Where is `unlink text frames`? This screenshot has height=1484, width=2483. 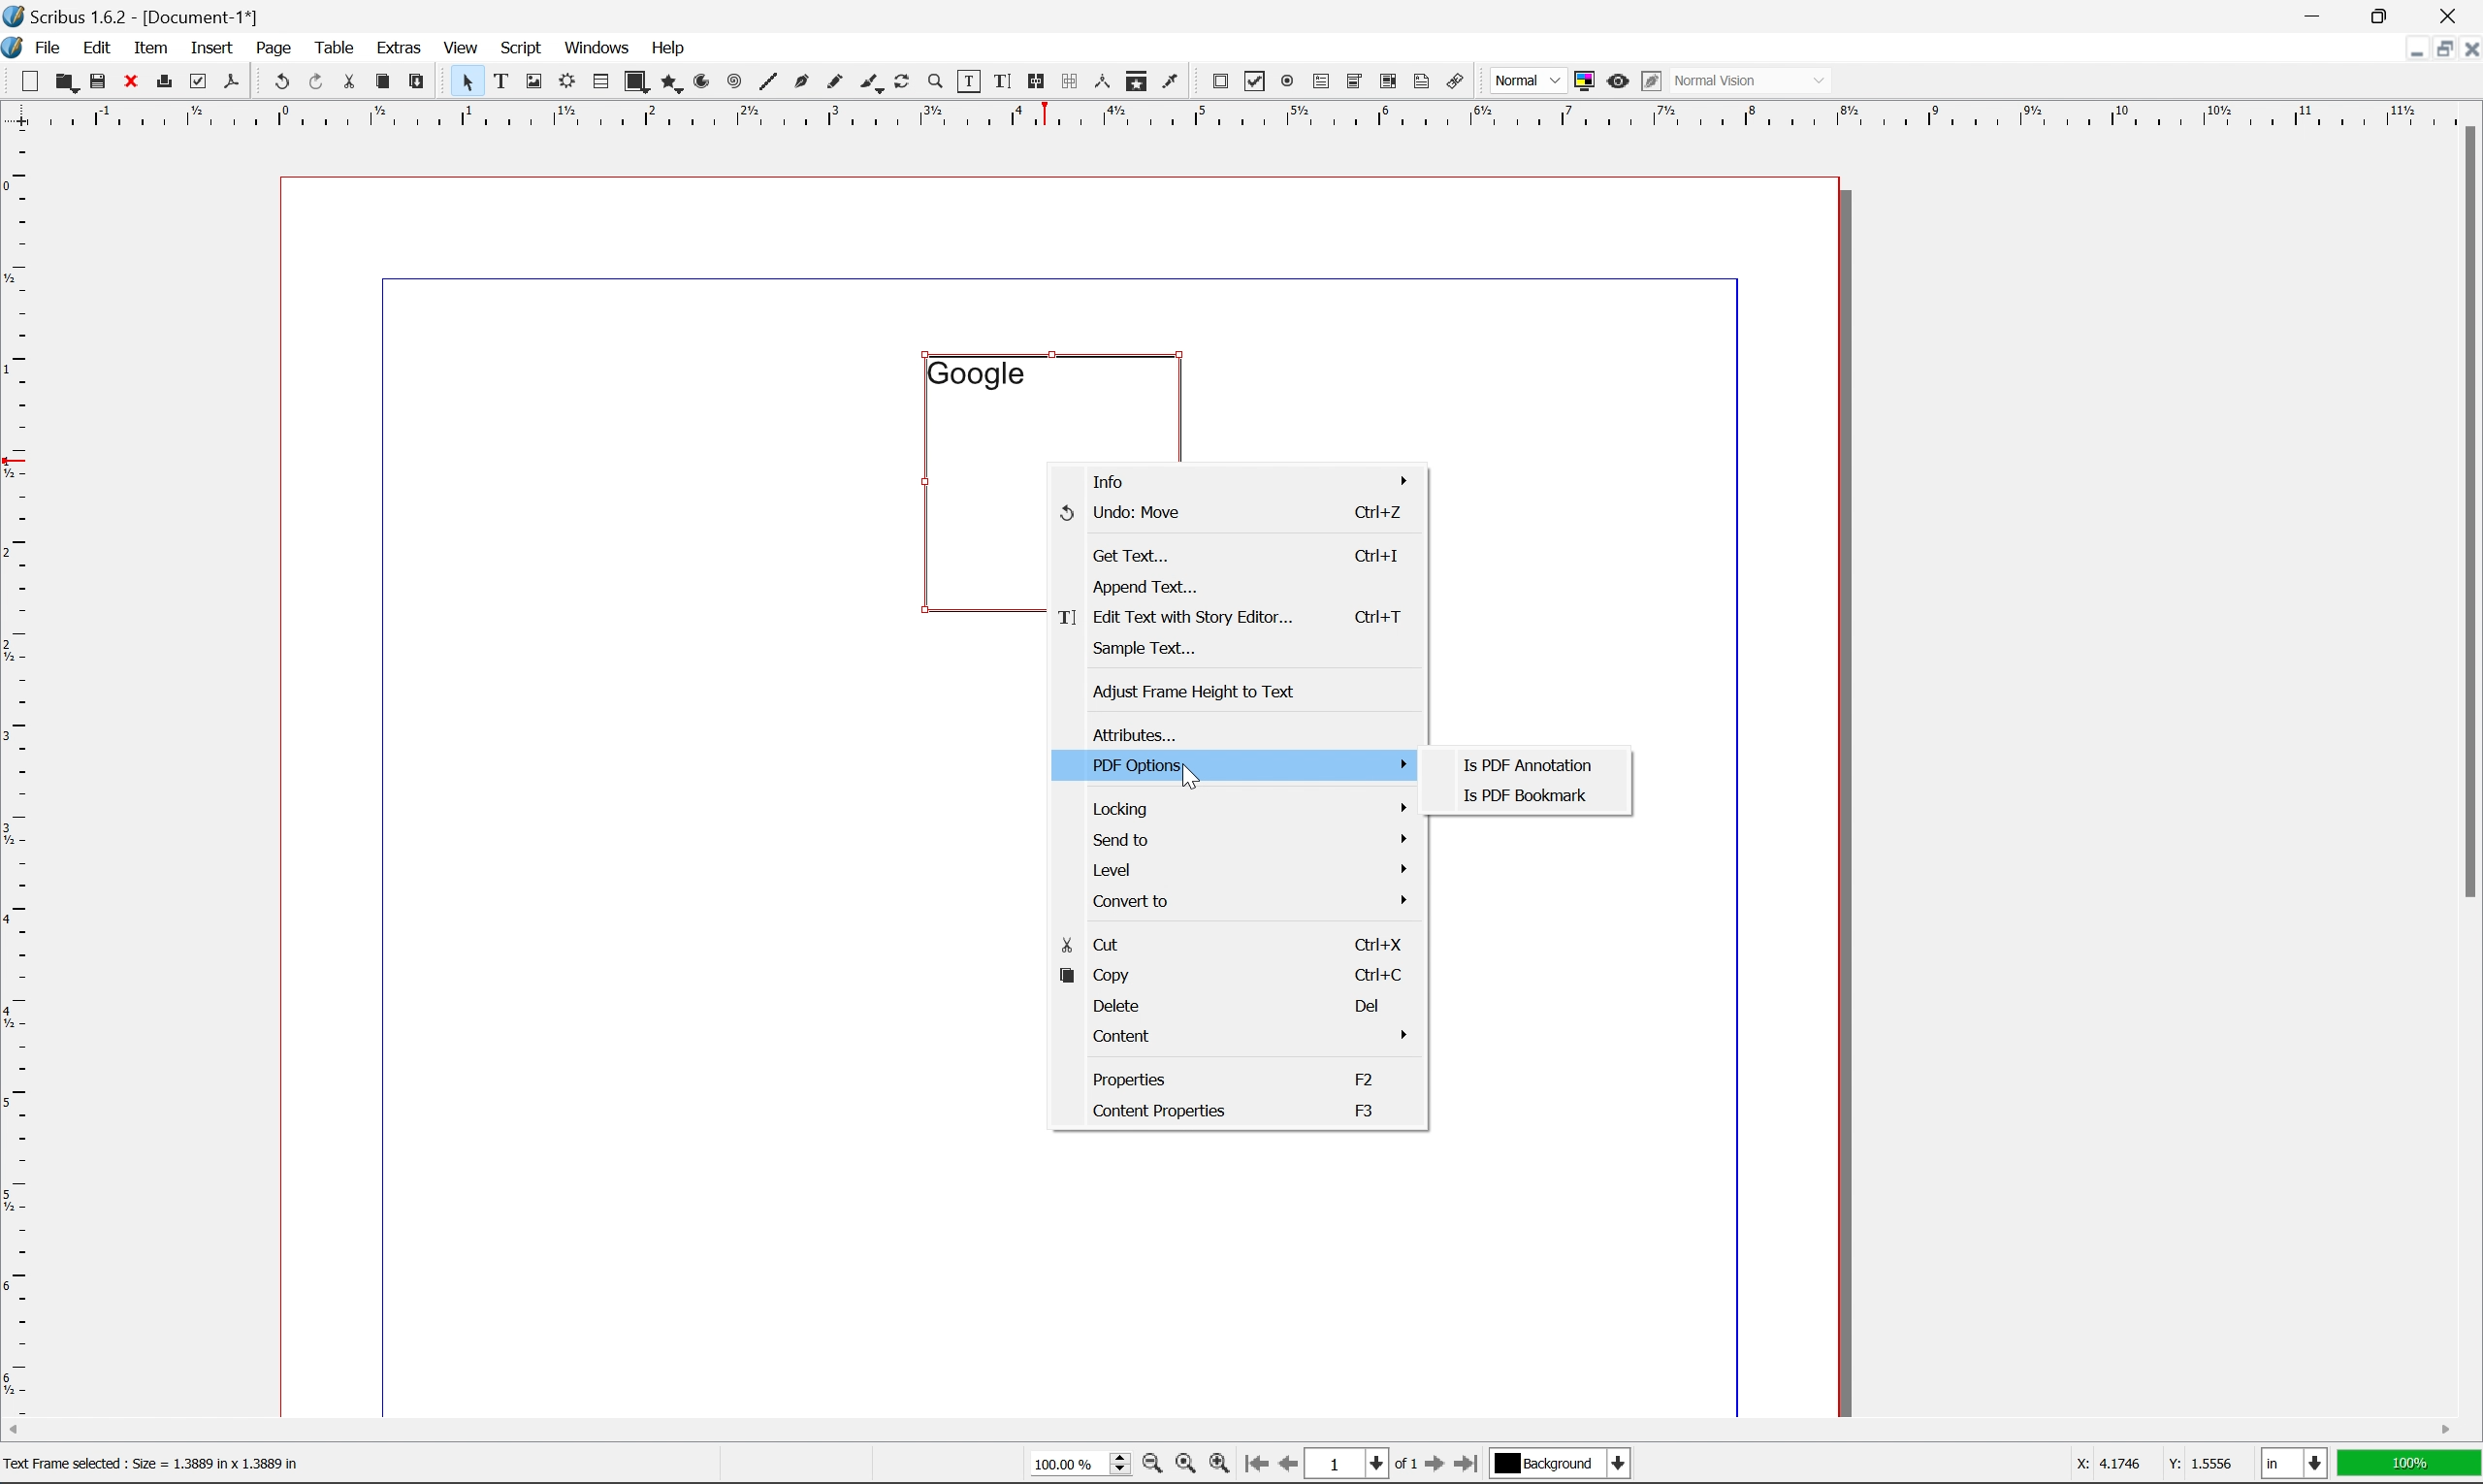
unlink text frames is located at coordinates (1066, 81).